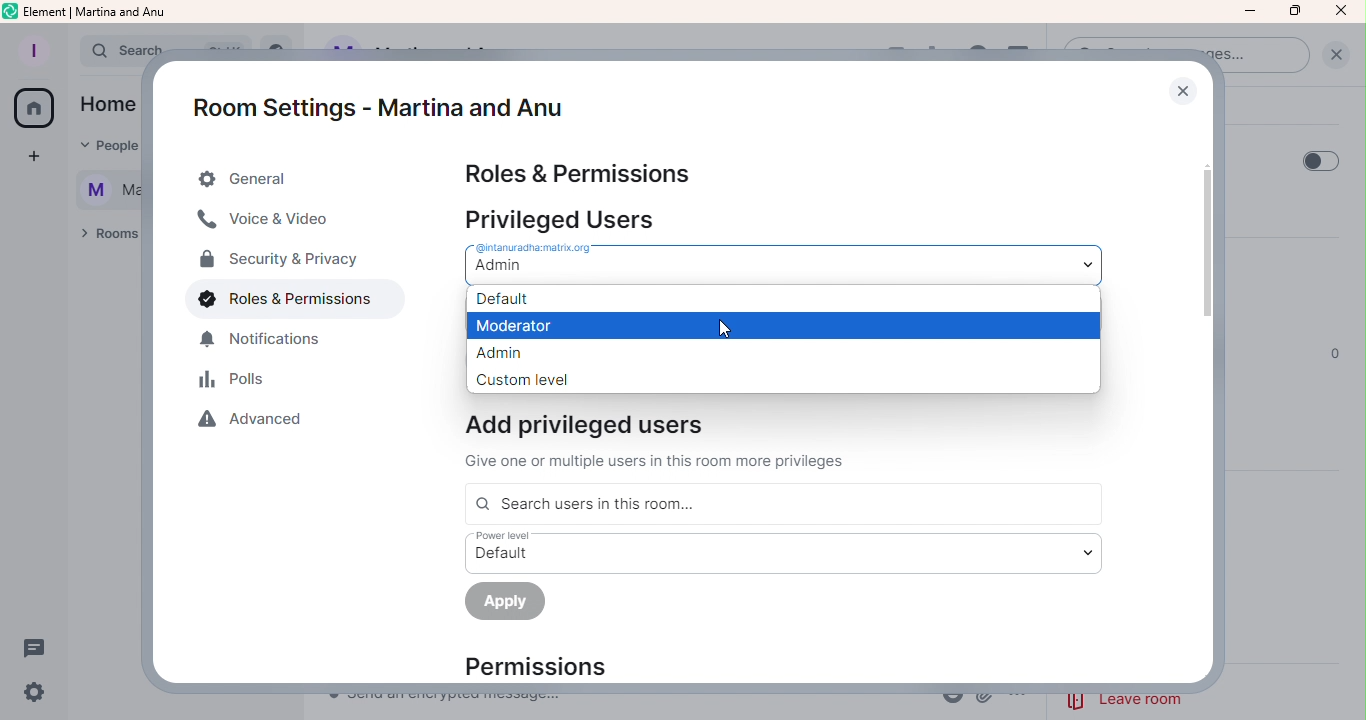 The image size is (1366, 720). Describe the element at coordinates (105, 106) in the screenshot. I see `Home` at that location.